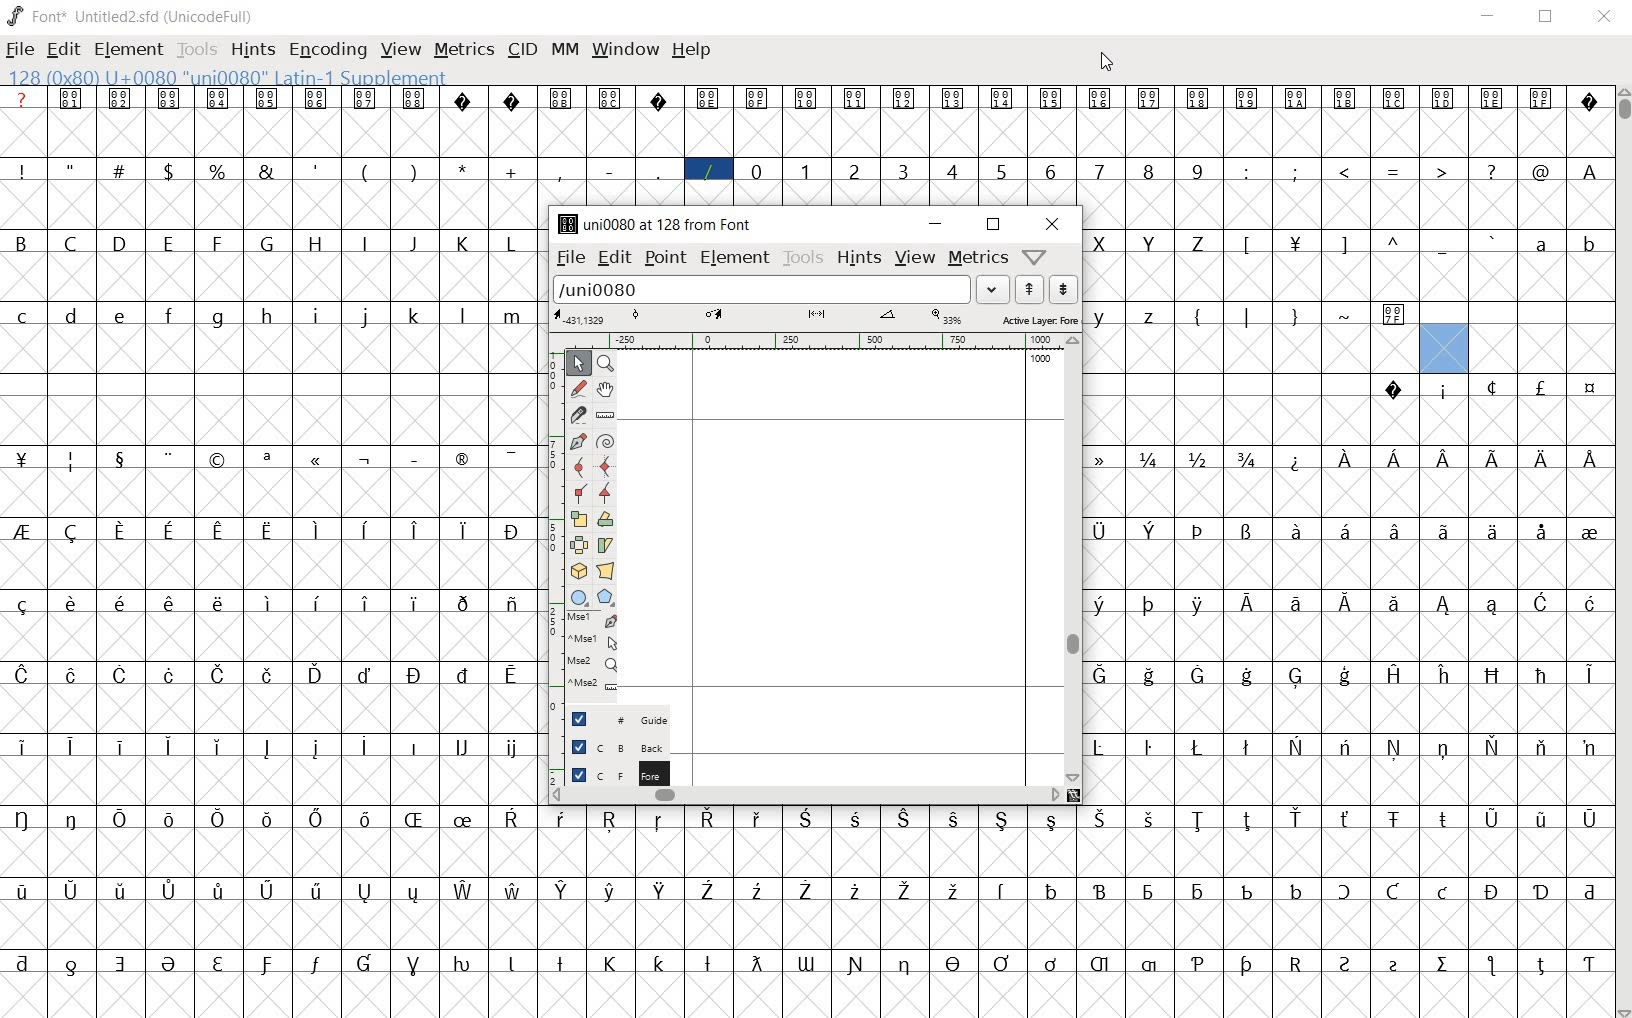 The width and height of the screenshot is (1632, 1018). What do you see at coordinates (1492, 531) in the screenshot?
I see `glyph` at bounding box center [1492, 531].